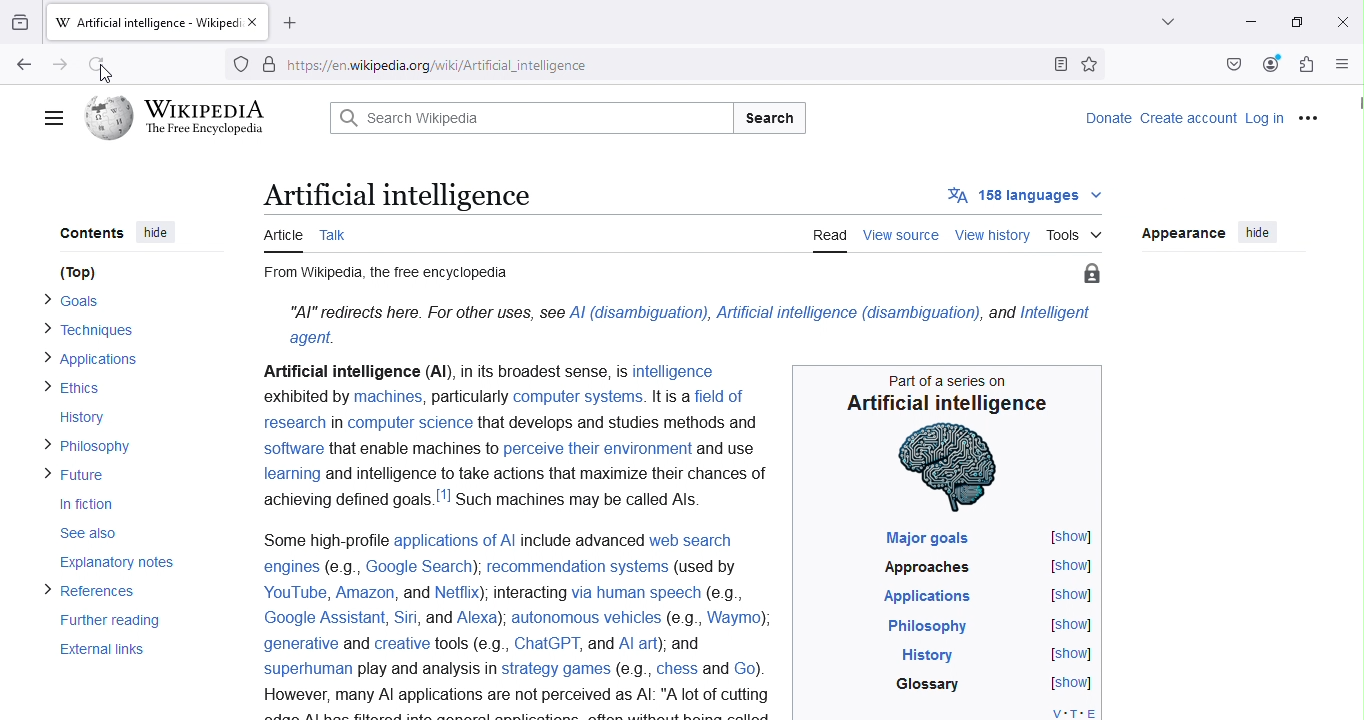 This screenshot has height=720, width=1364. What do you see at coordinates (390, 278) in the screenshot?
I see `From Wikipedia, the free encyclopedia` at bounding box center [390, 278].